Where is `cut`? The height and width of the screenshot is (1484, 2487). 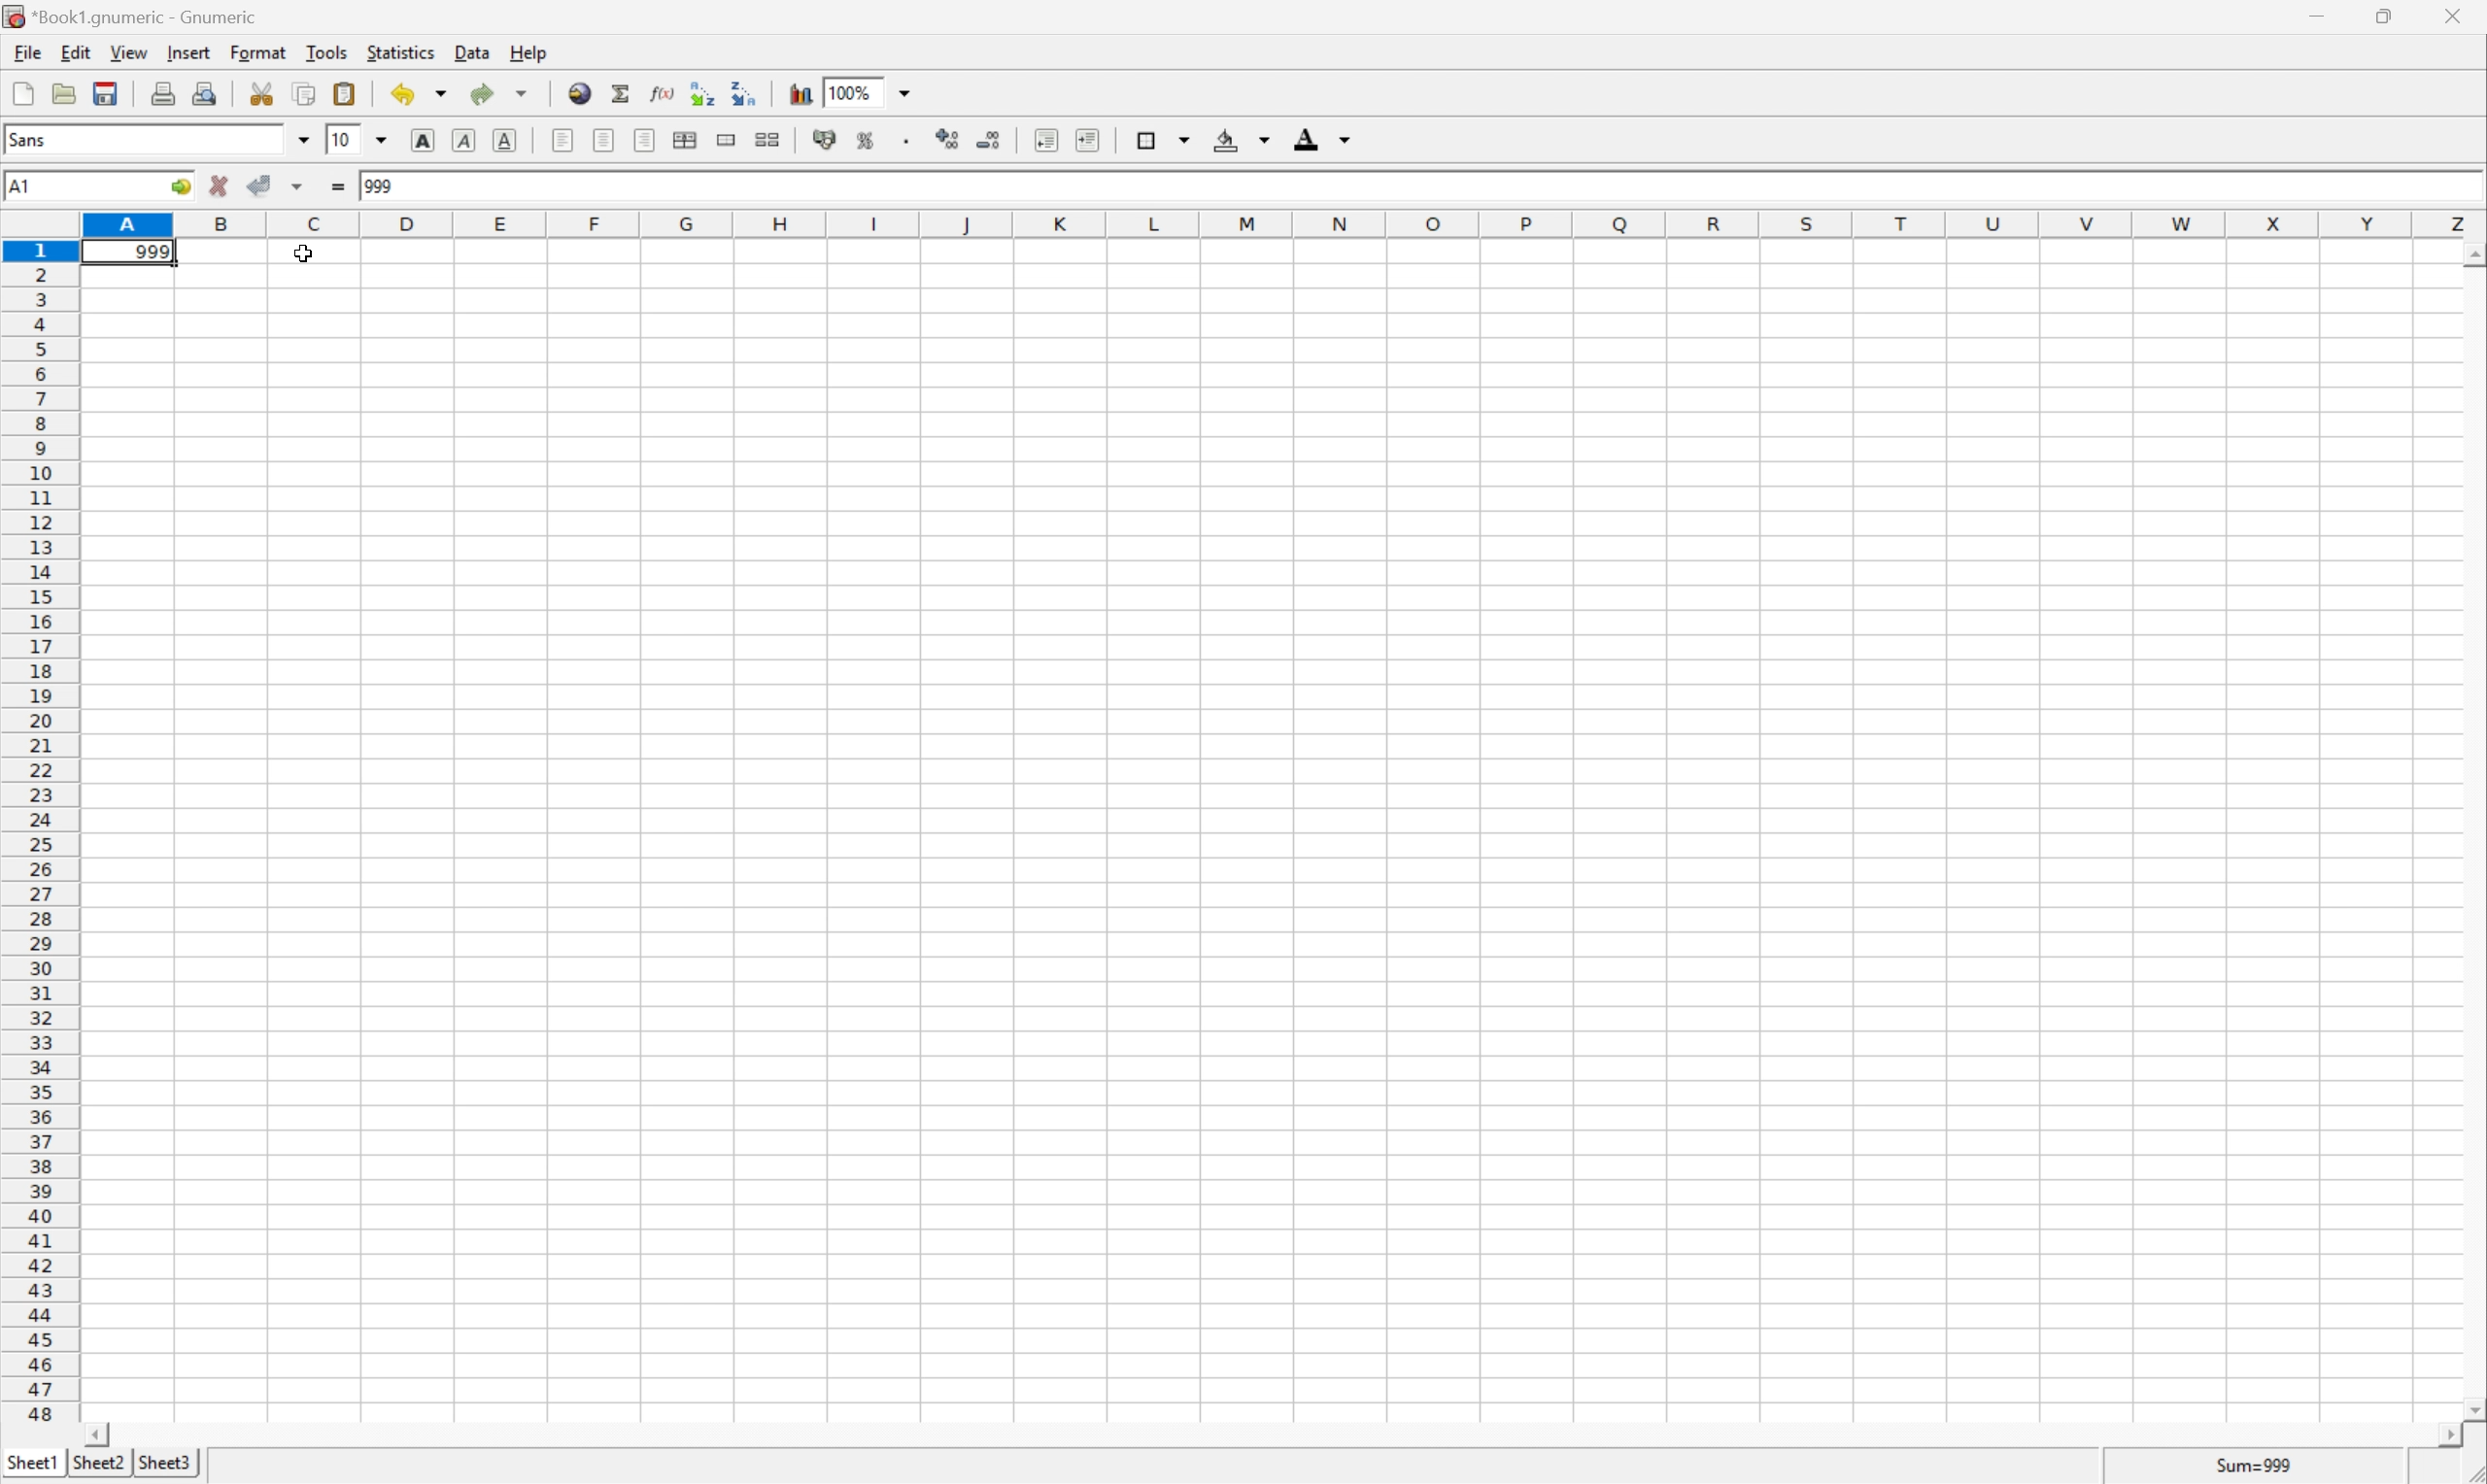
cut is located at coordinates (263, 99).